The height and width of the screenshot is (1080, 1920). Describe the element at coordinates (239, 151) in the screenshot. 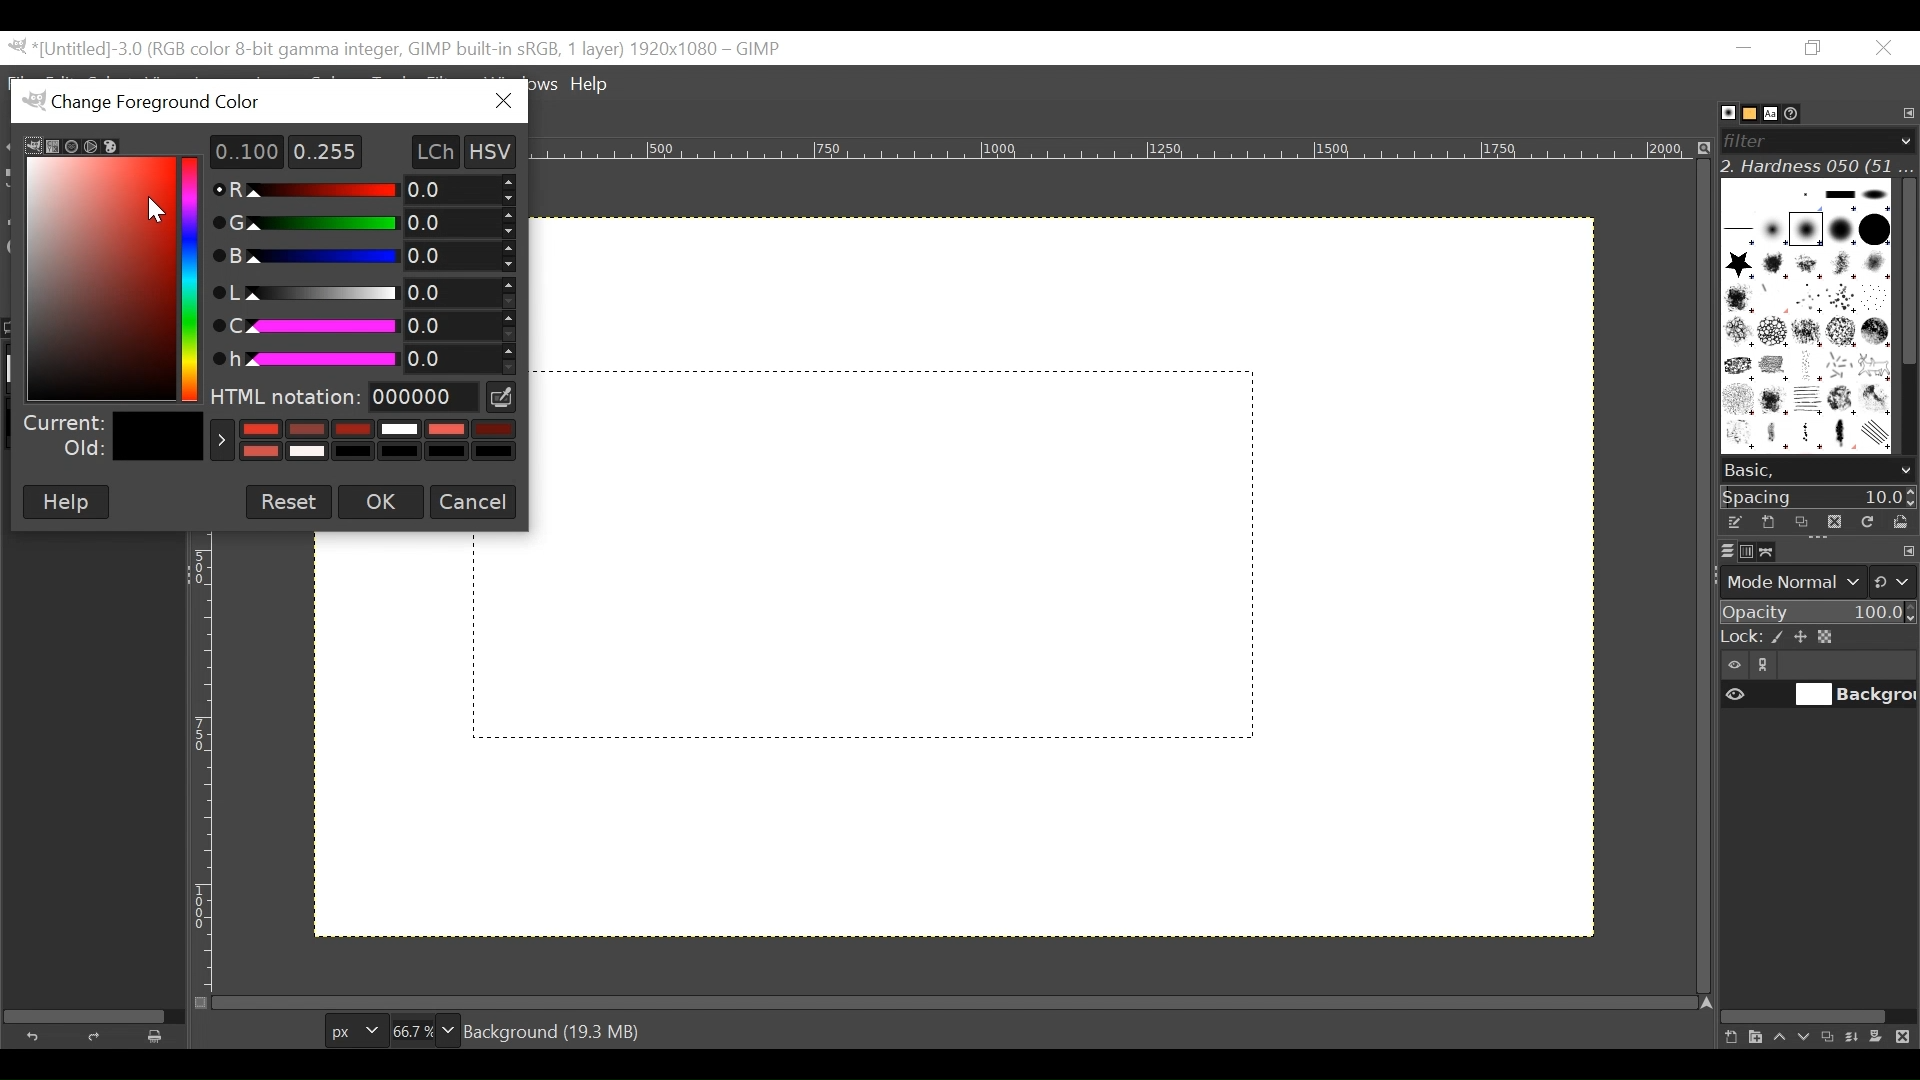

I see `0.100` at that location.